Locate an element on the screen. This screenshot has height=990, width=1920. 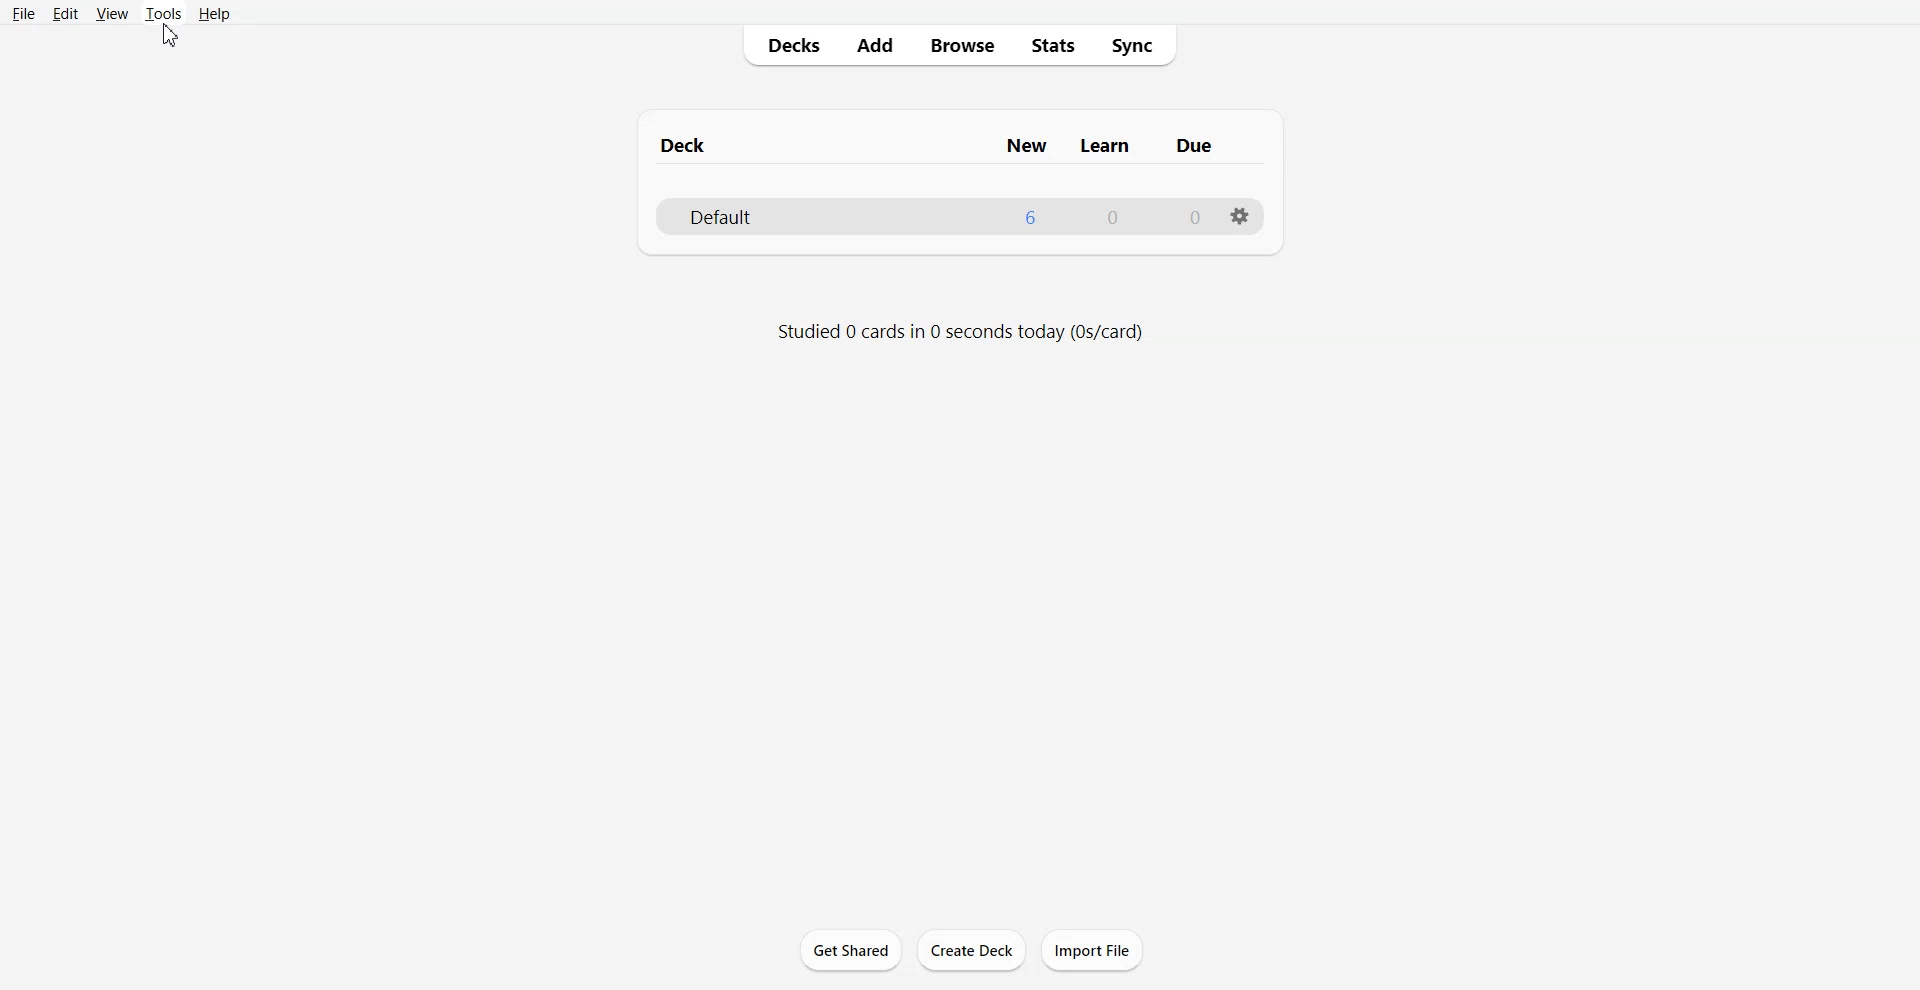
Edit is located at coordinates (67, 14).